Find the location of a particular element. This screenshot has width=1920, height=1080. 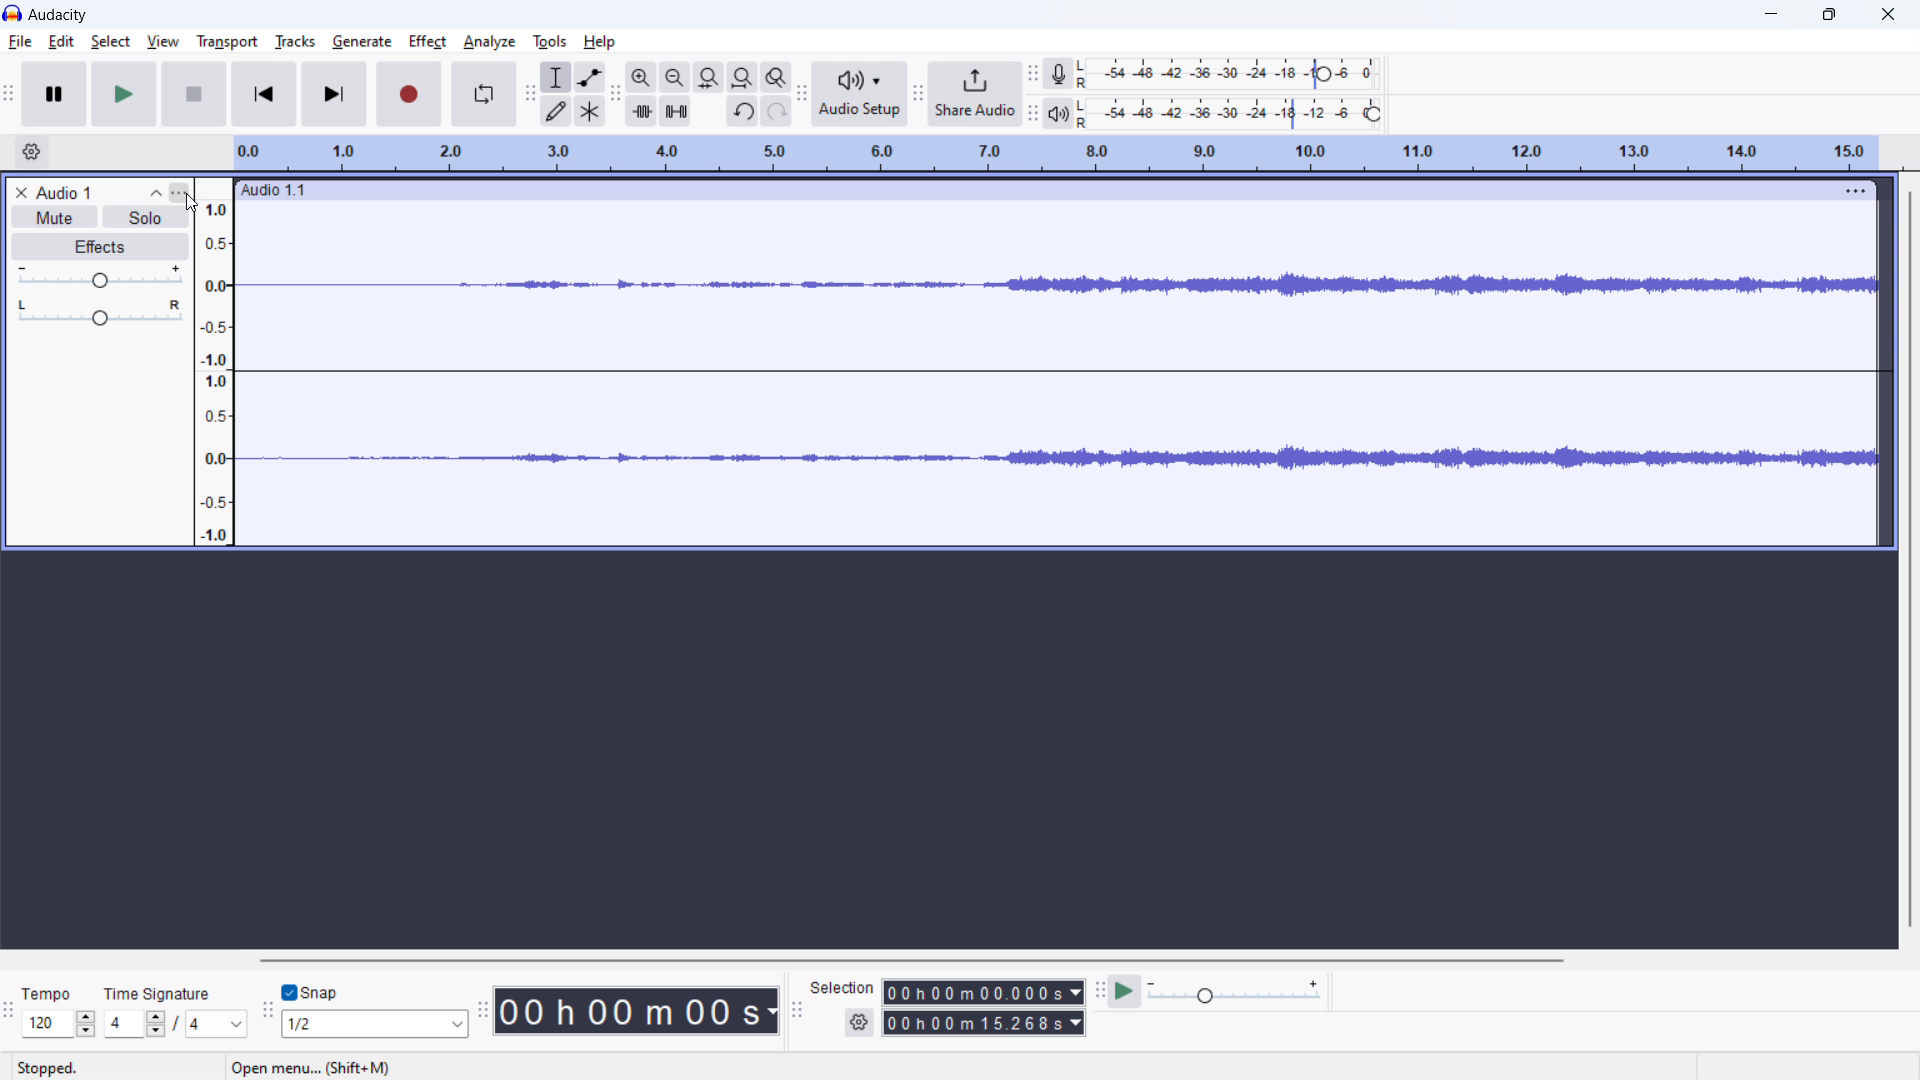

timeline settings is located at coordinates (32, 151).